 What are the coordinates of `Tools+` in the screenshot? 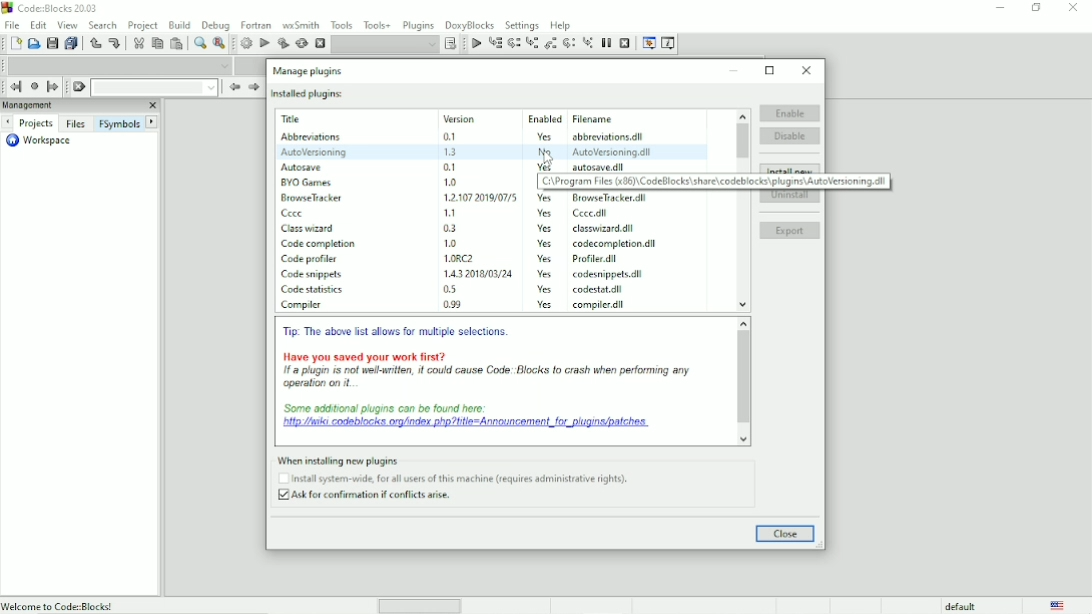 It's located at (377, 25).